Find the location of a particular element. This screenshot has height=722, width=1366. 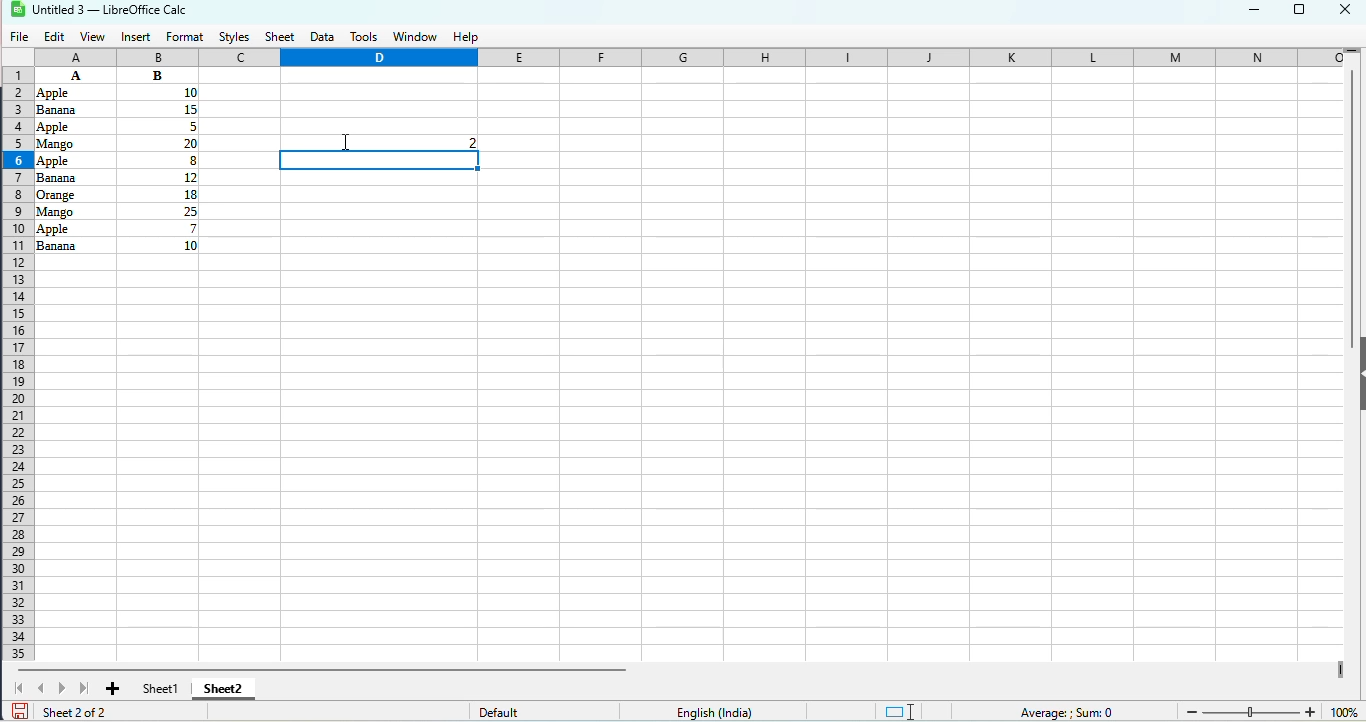

view is located at coordinates (92, 38).